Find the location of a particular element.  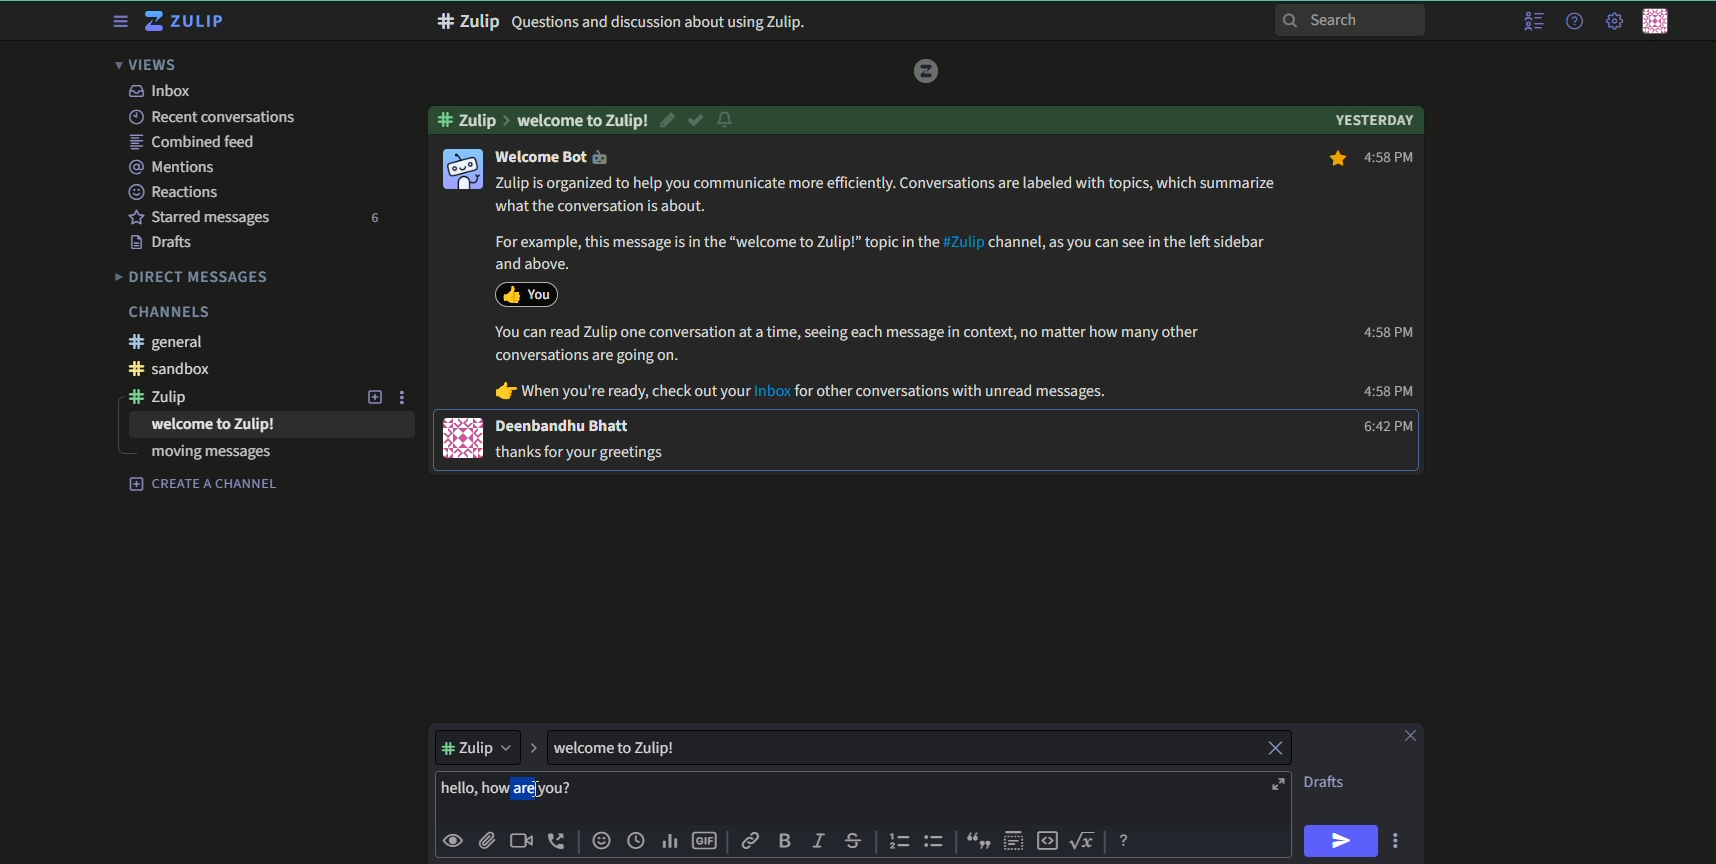

Yesterday is located at coordinates (1374, 118).